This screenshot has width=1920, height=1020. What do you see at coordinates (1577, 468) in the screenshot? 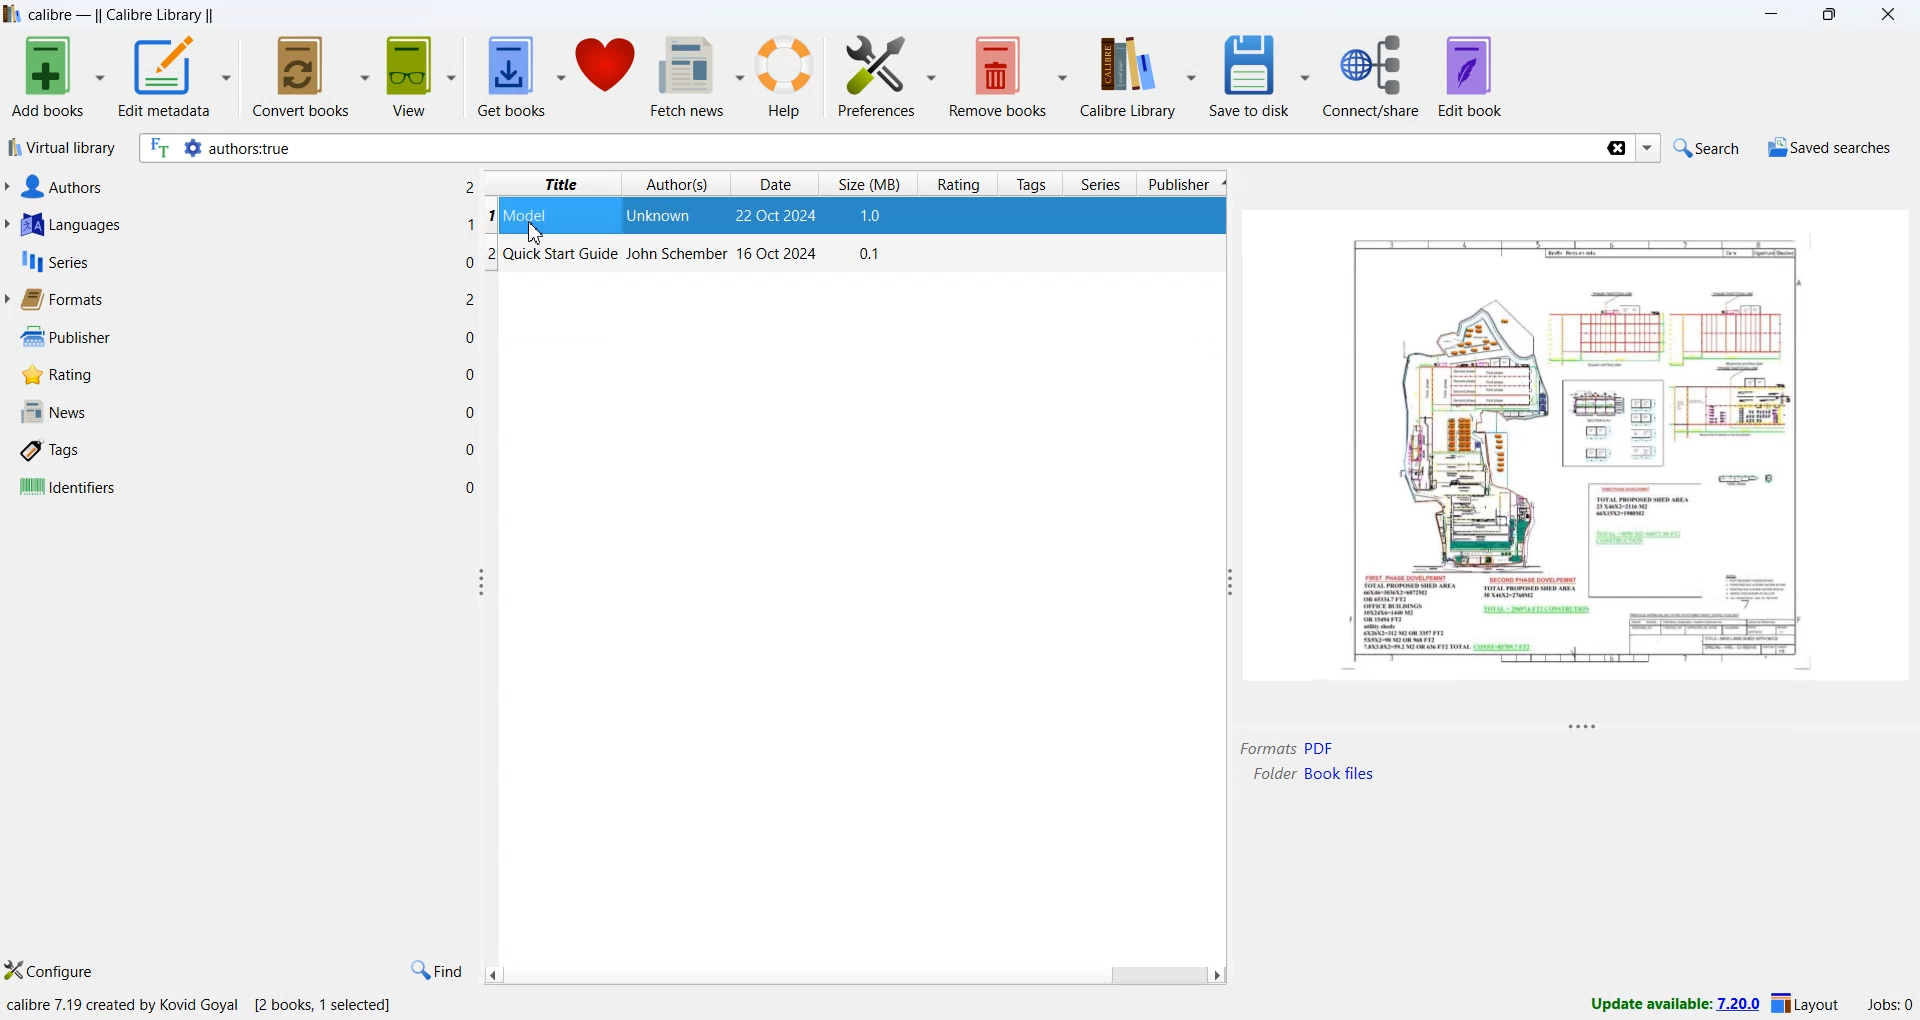
I see `Book Detail Window` at bounding box center [1577, 468].